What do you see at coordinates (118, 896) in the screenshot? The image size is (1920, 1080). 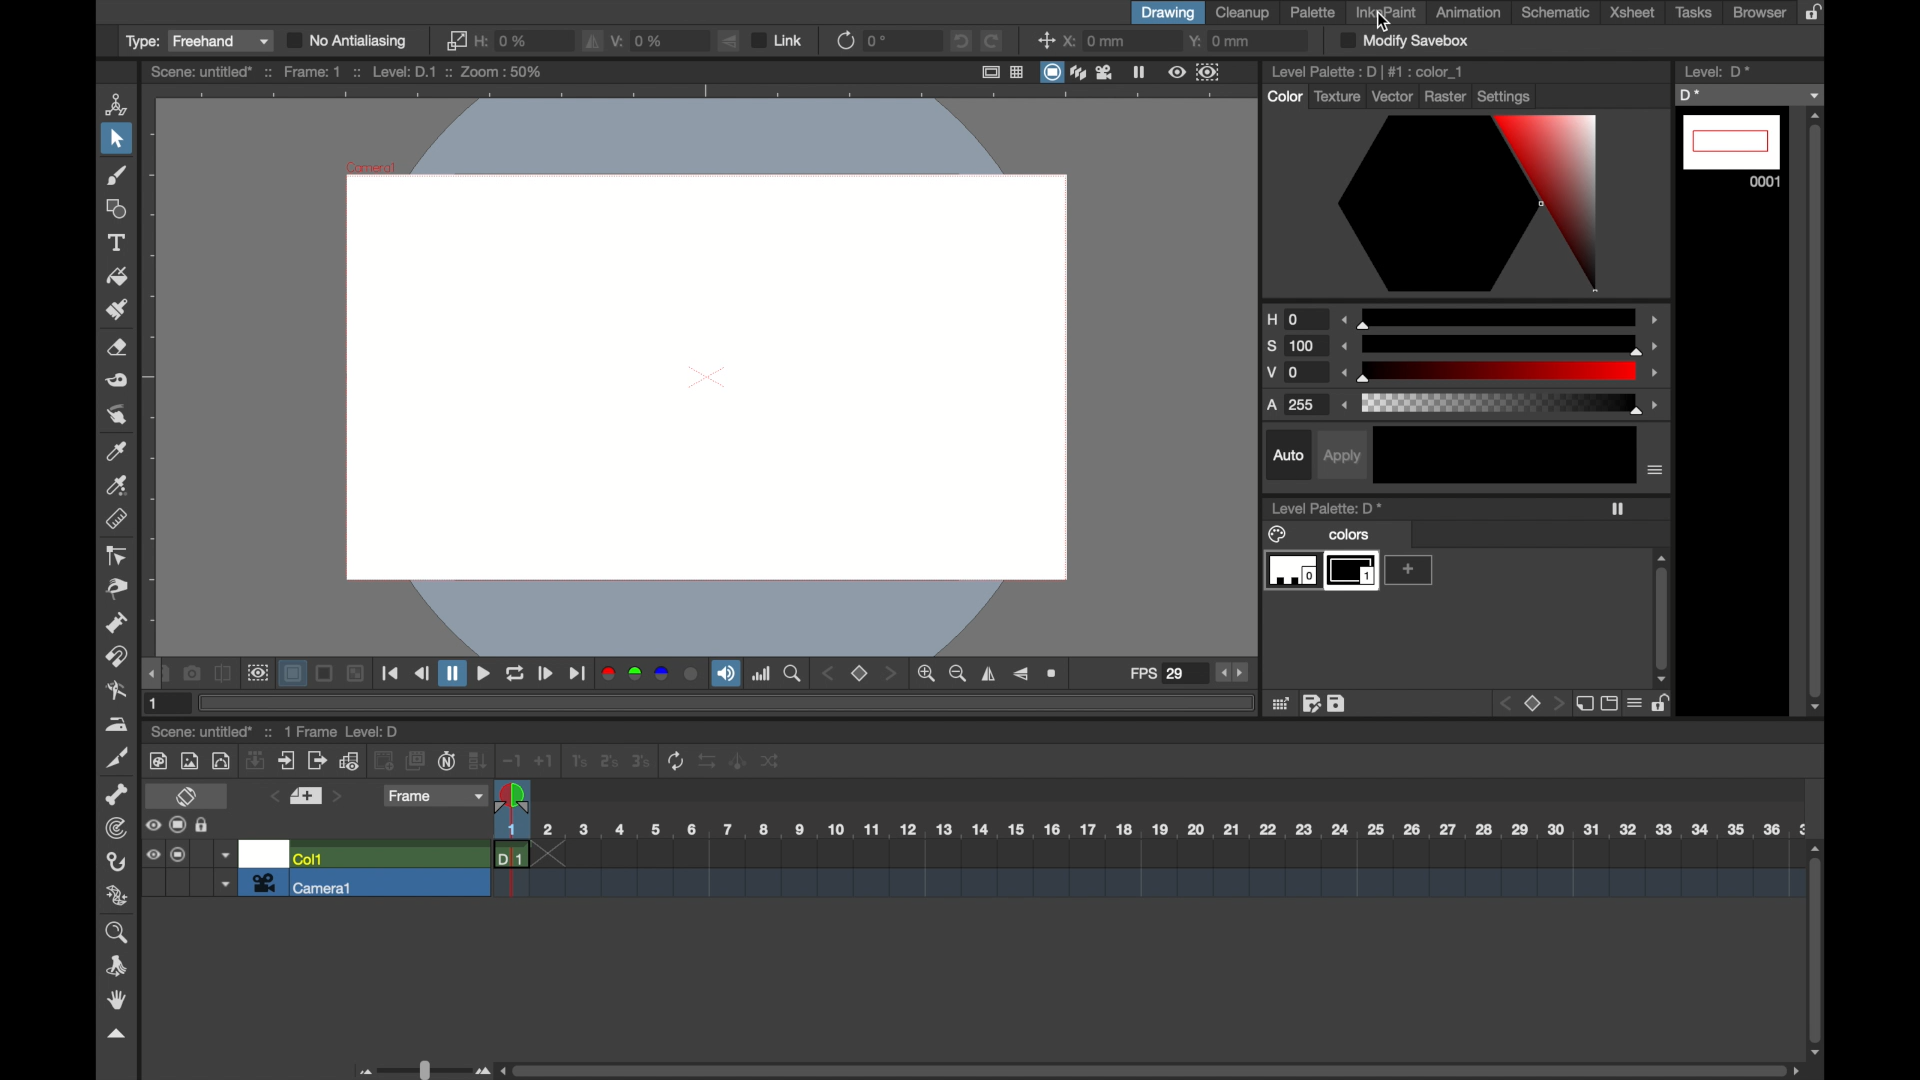 I see `plastic tool` at bounding box center [118, 896].